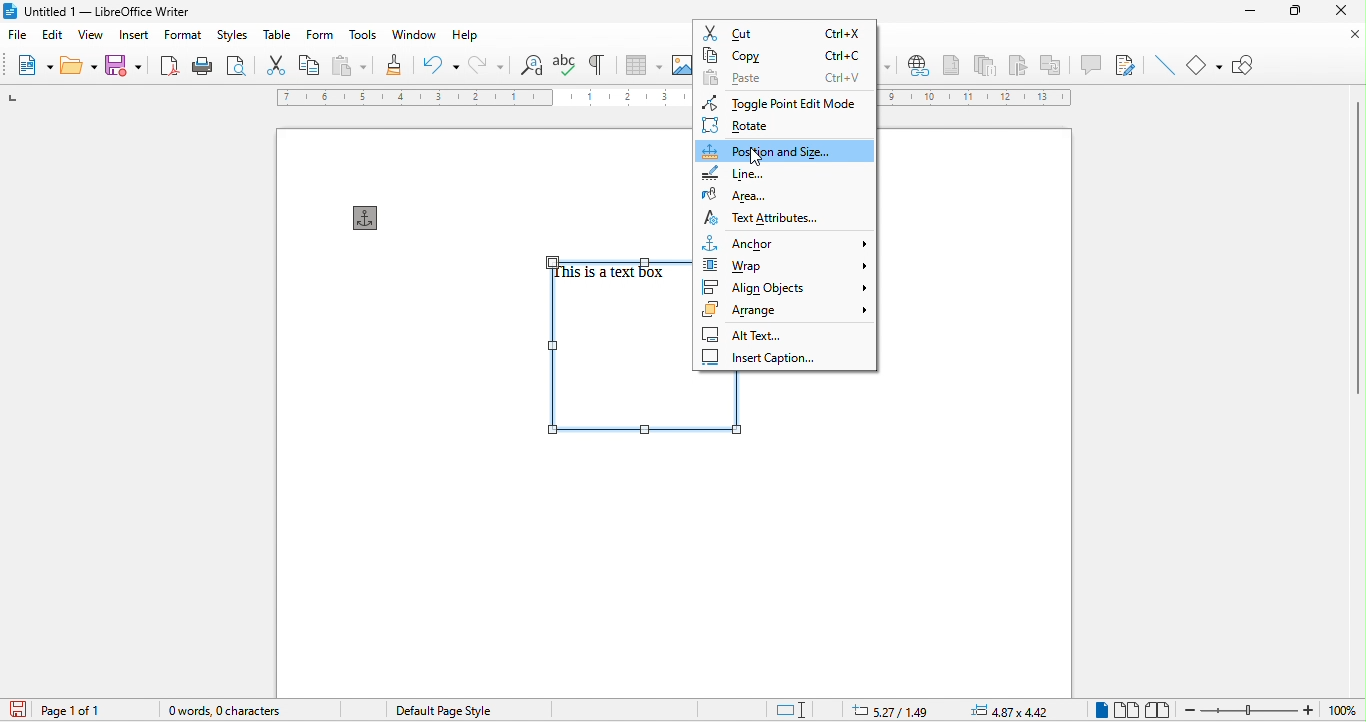 Image resolution: width=1366 pixels, height=722 pixels. Describe the element at coordinates (681, 64) in the screenshot. I see `image` at that location.